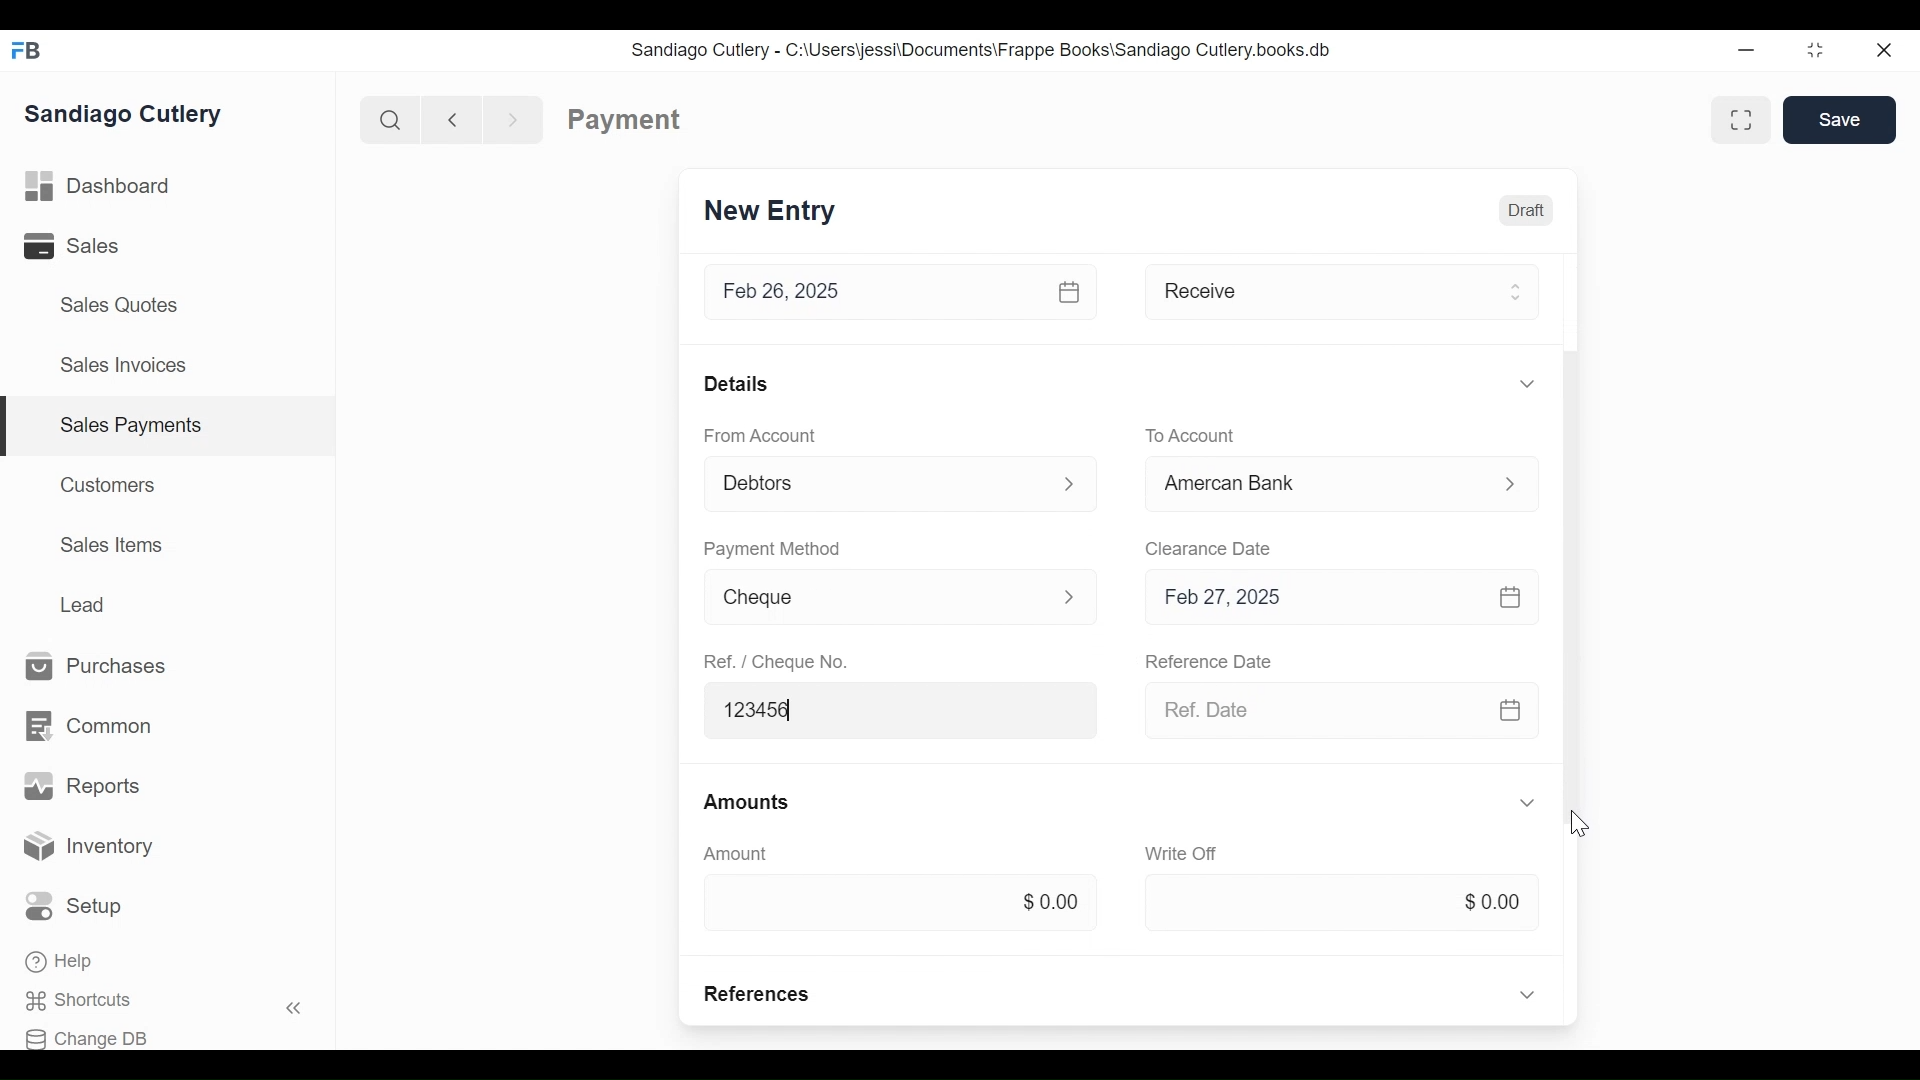  I want to click on Expand, so click(1526, 383).